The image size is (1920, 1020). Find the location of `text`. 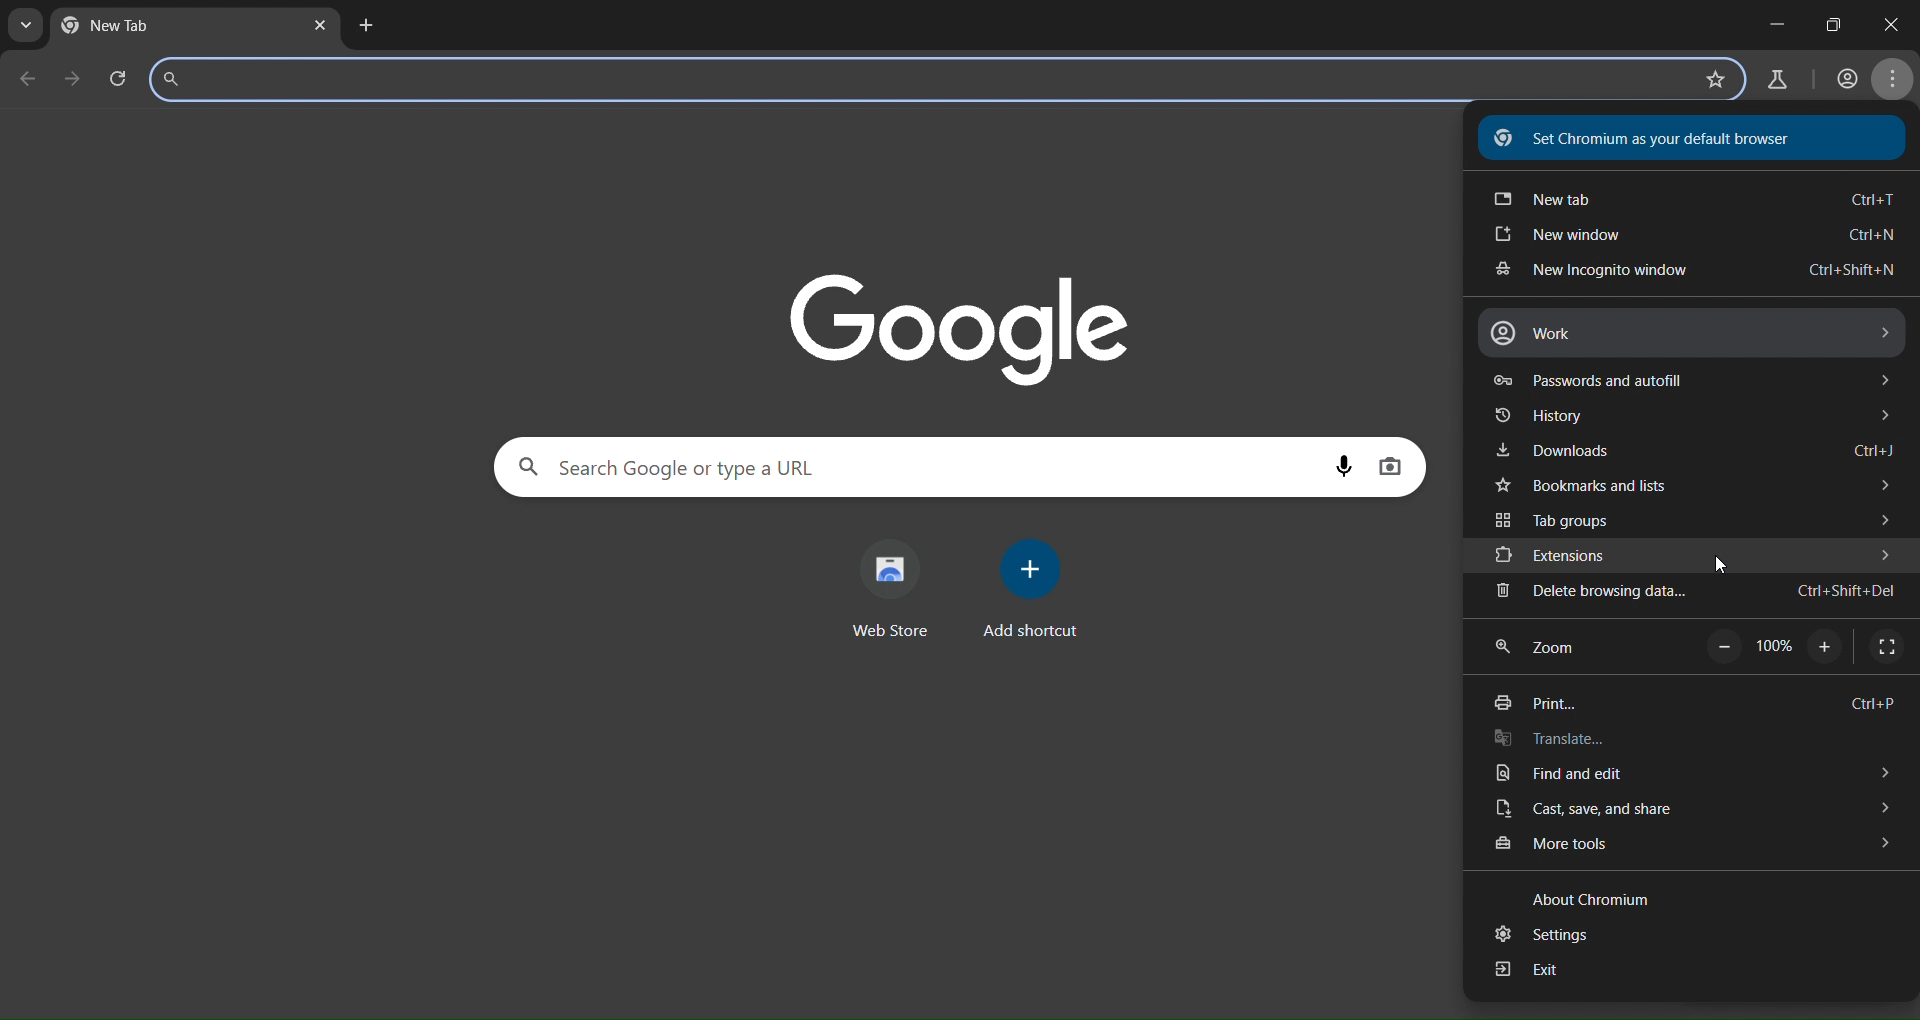

text is located at coordinates (1667, 141).